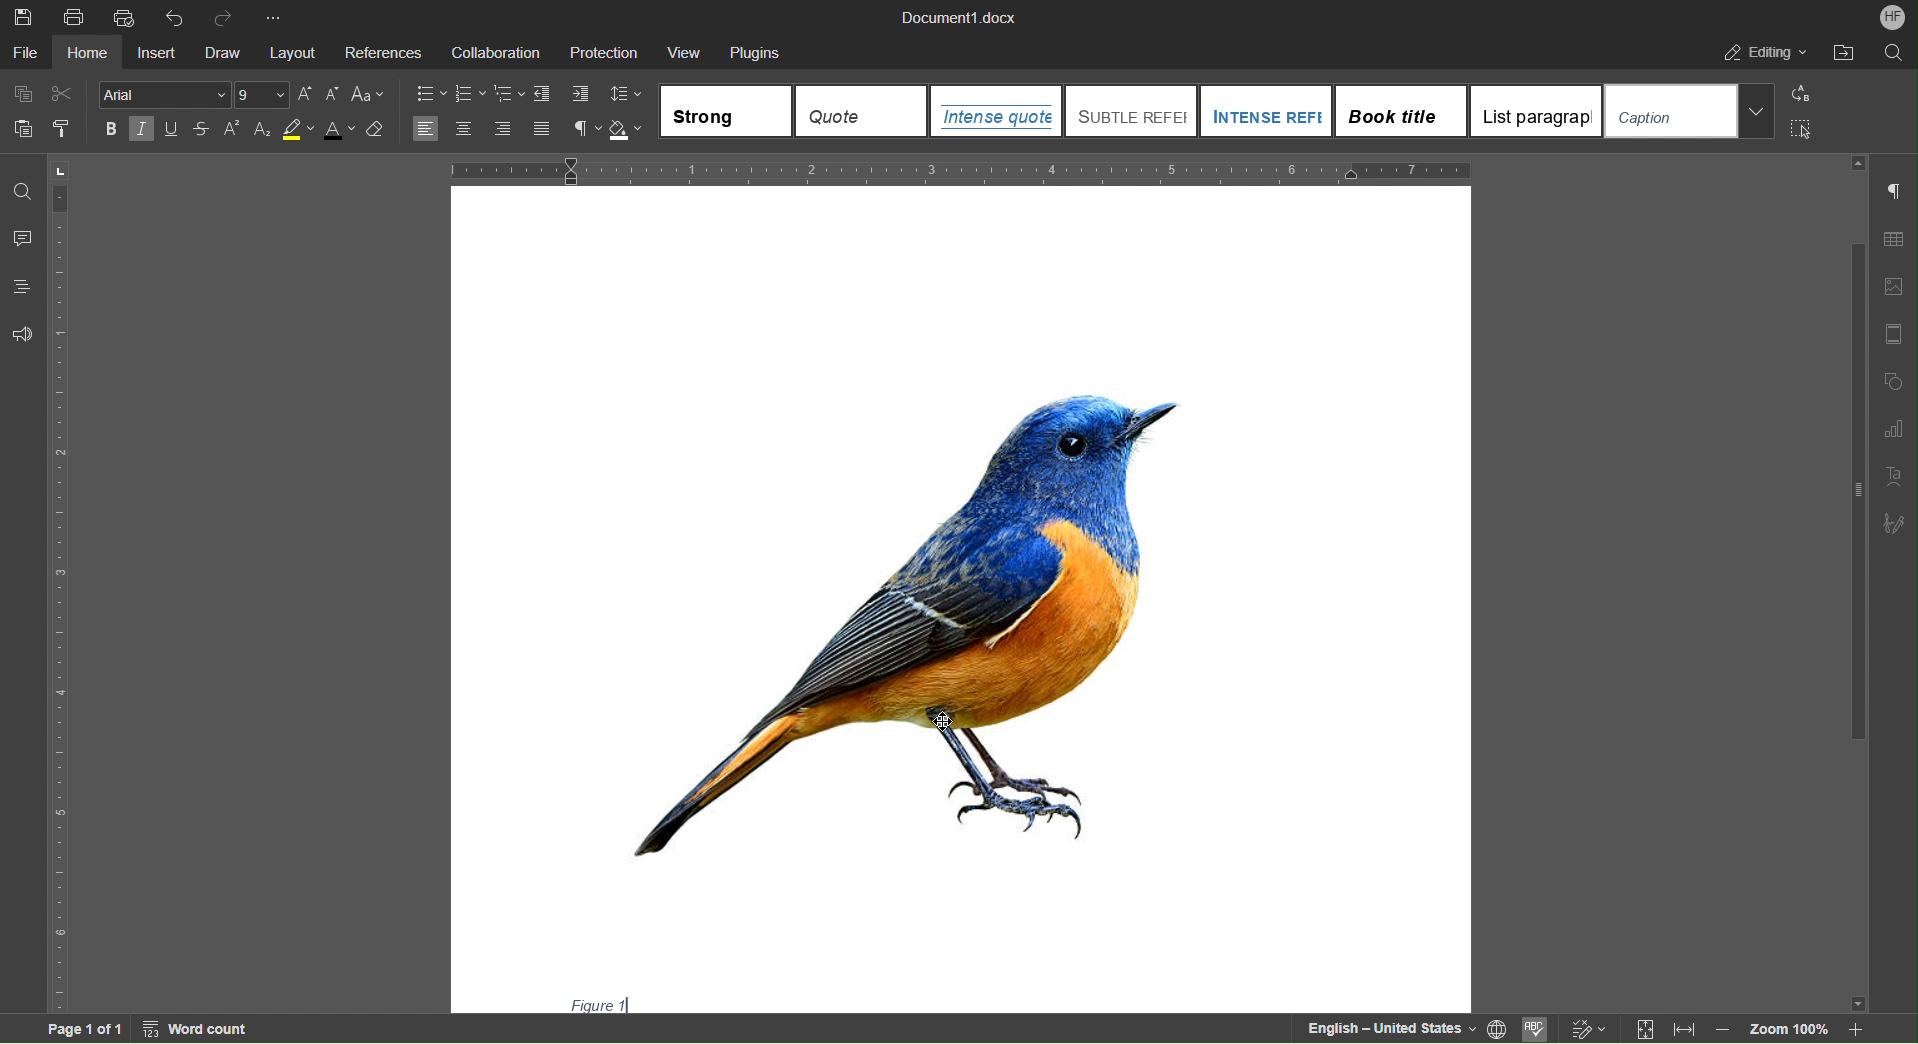 The width and height of the screenshot is (1918, 1044). I want to click on Heading2, so click(1130, 109).